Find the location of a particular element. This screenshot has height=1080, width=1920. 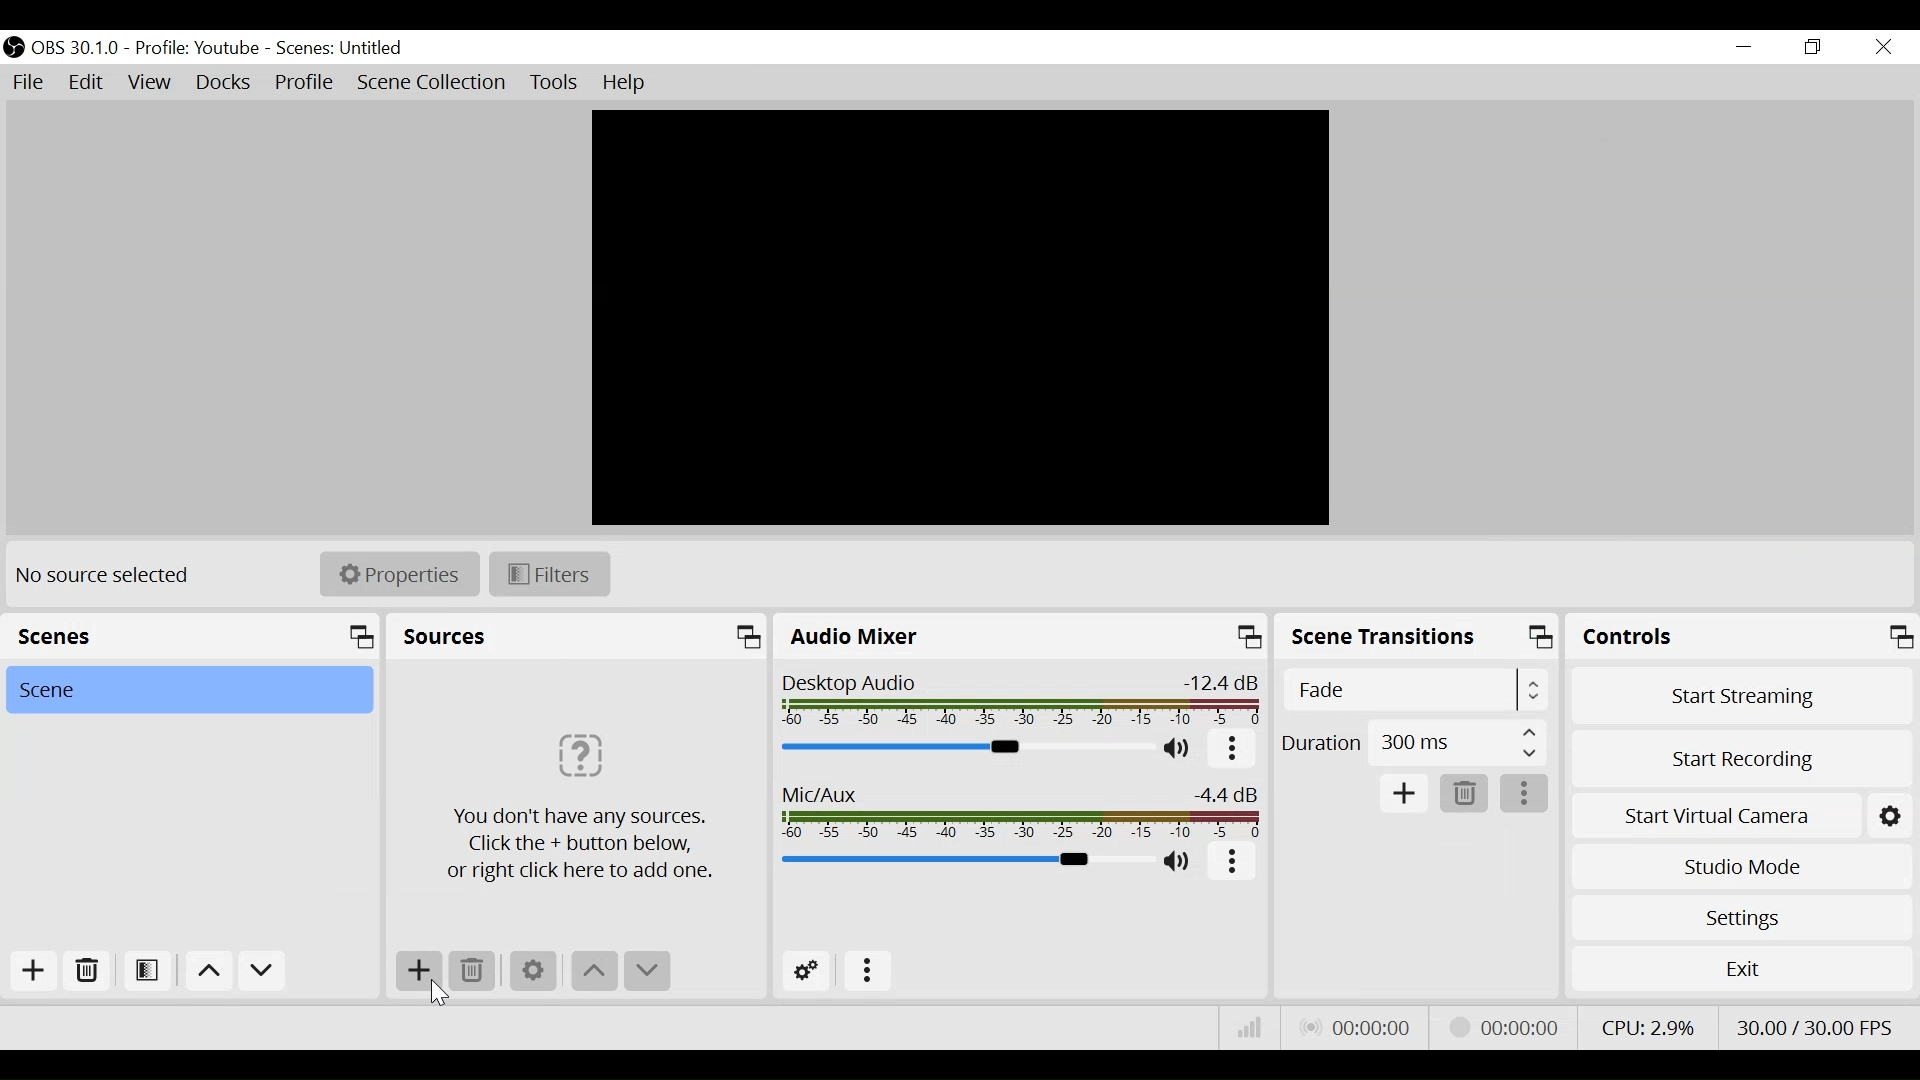

Properties is located at coordinates (398, 574).